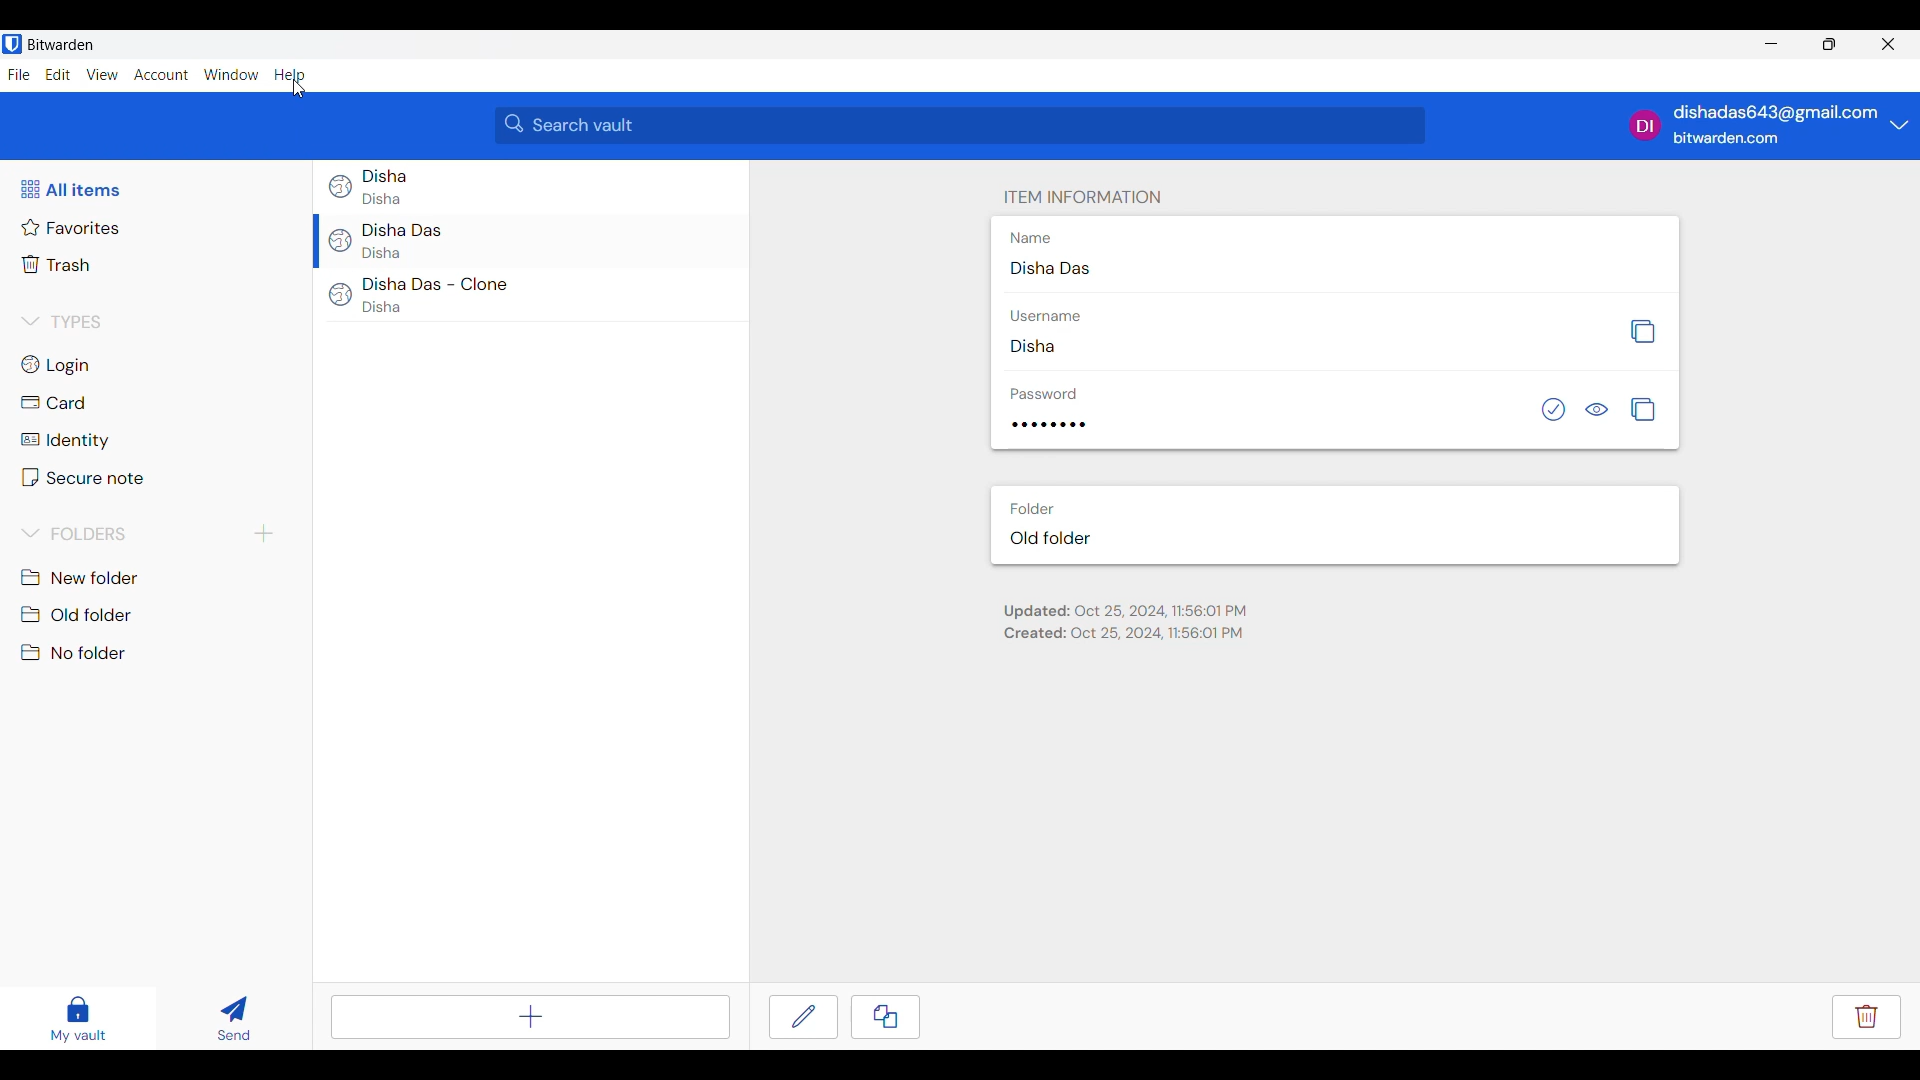  What do you see at coordinates (71, 228) in the screenshot?
I see `Favorites` at bounding box center [71, 228].